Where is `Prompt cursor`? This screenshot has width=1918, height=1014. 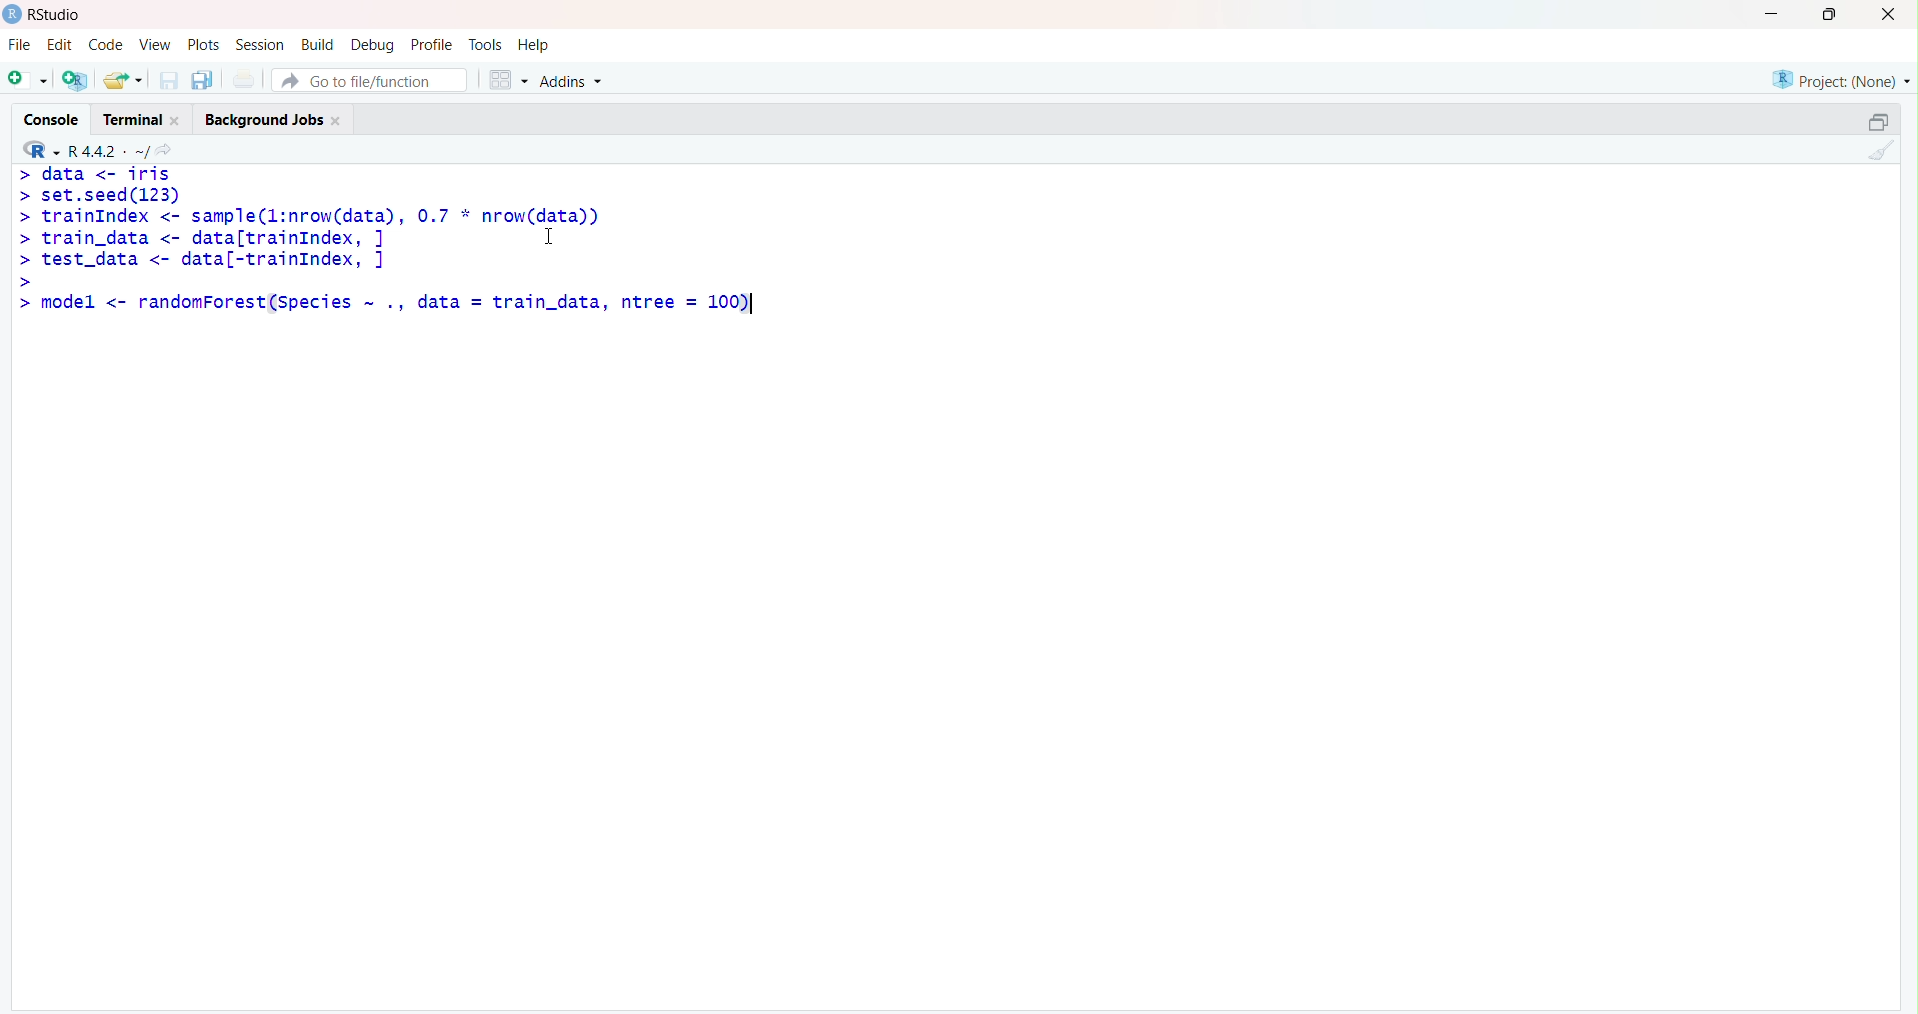 Prompt cursor is located at coordinates (24, 238).